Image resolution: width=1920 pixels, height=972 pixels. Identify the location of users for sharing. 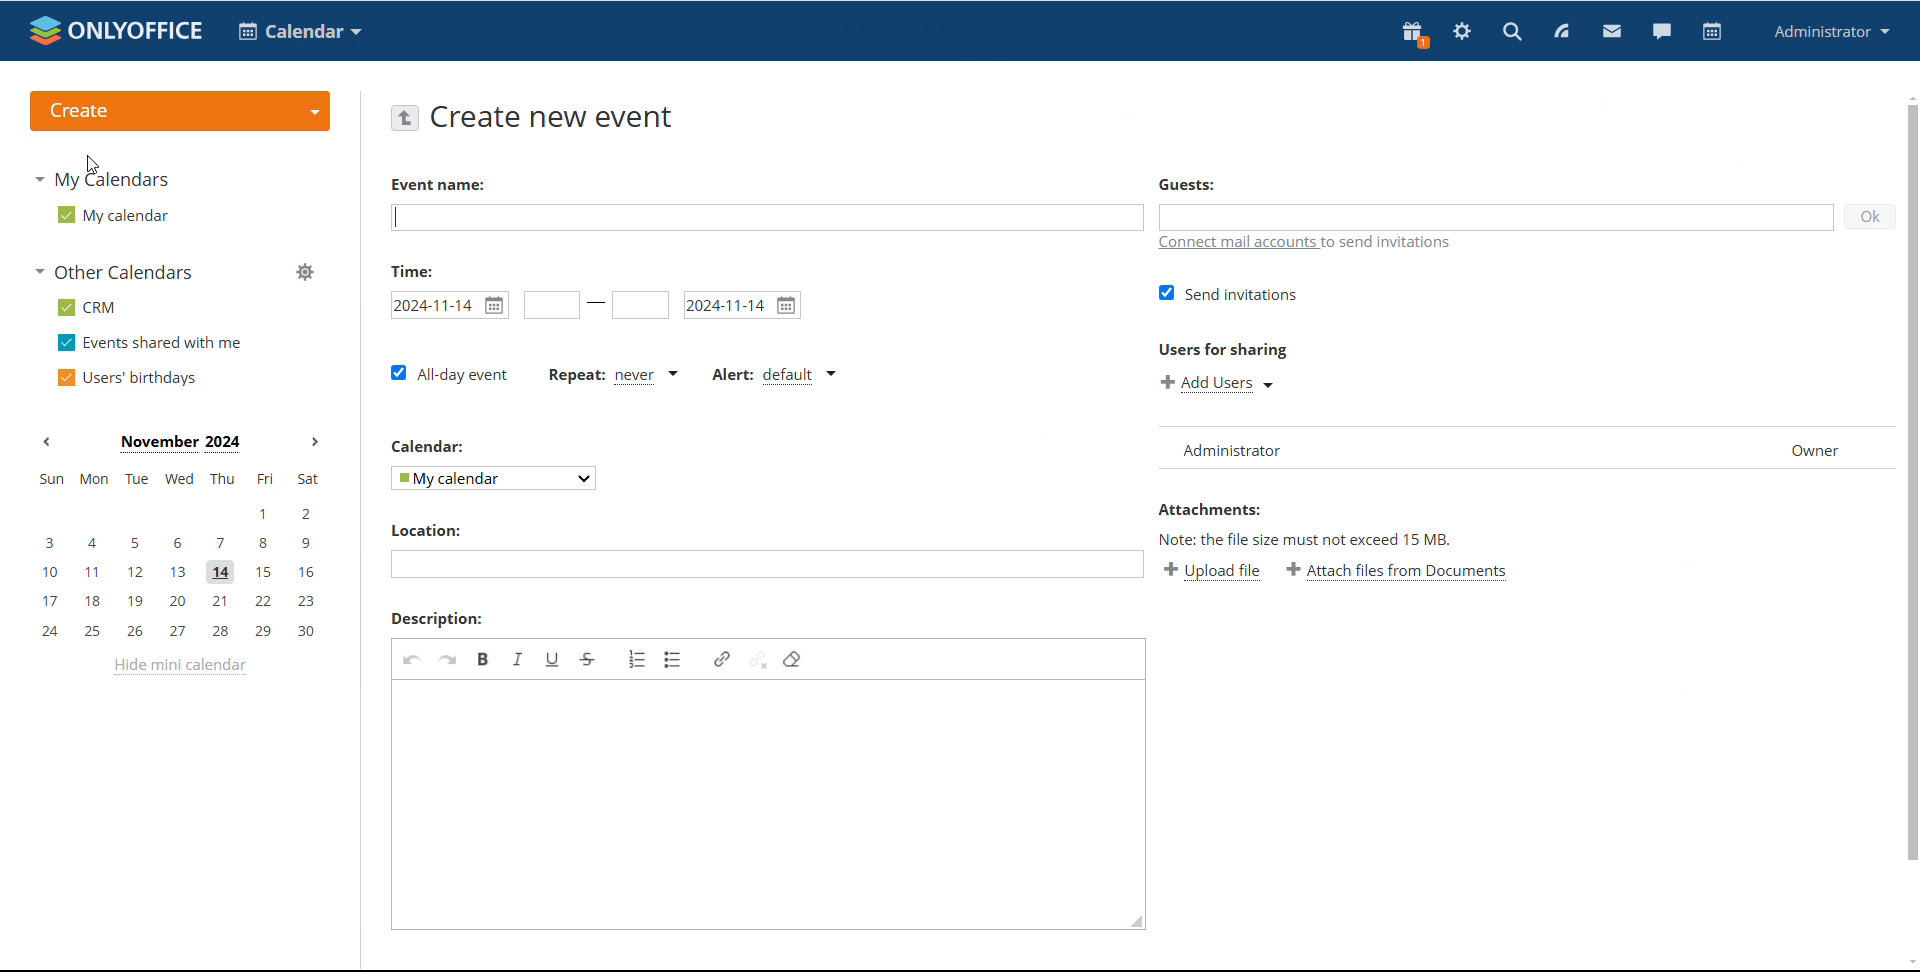
(1223, 349).